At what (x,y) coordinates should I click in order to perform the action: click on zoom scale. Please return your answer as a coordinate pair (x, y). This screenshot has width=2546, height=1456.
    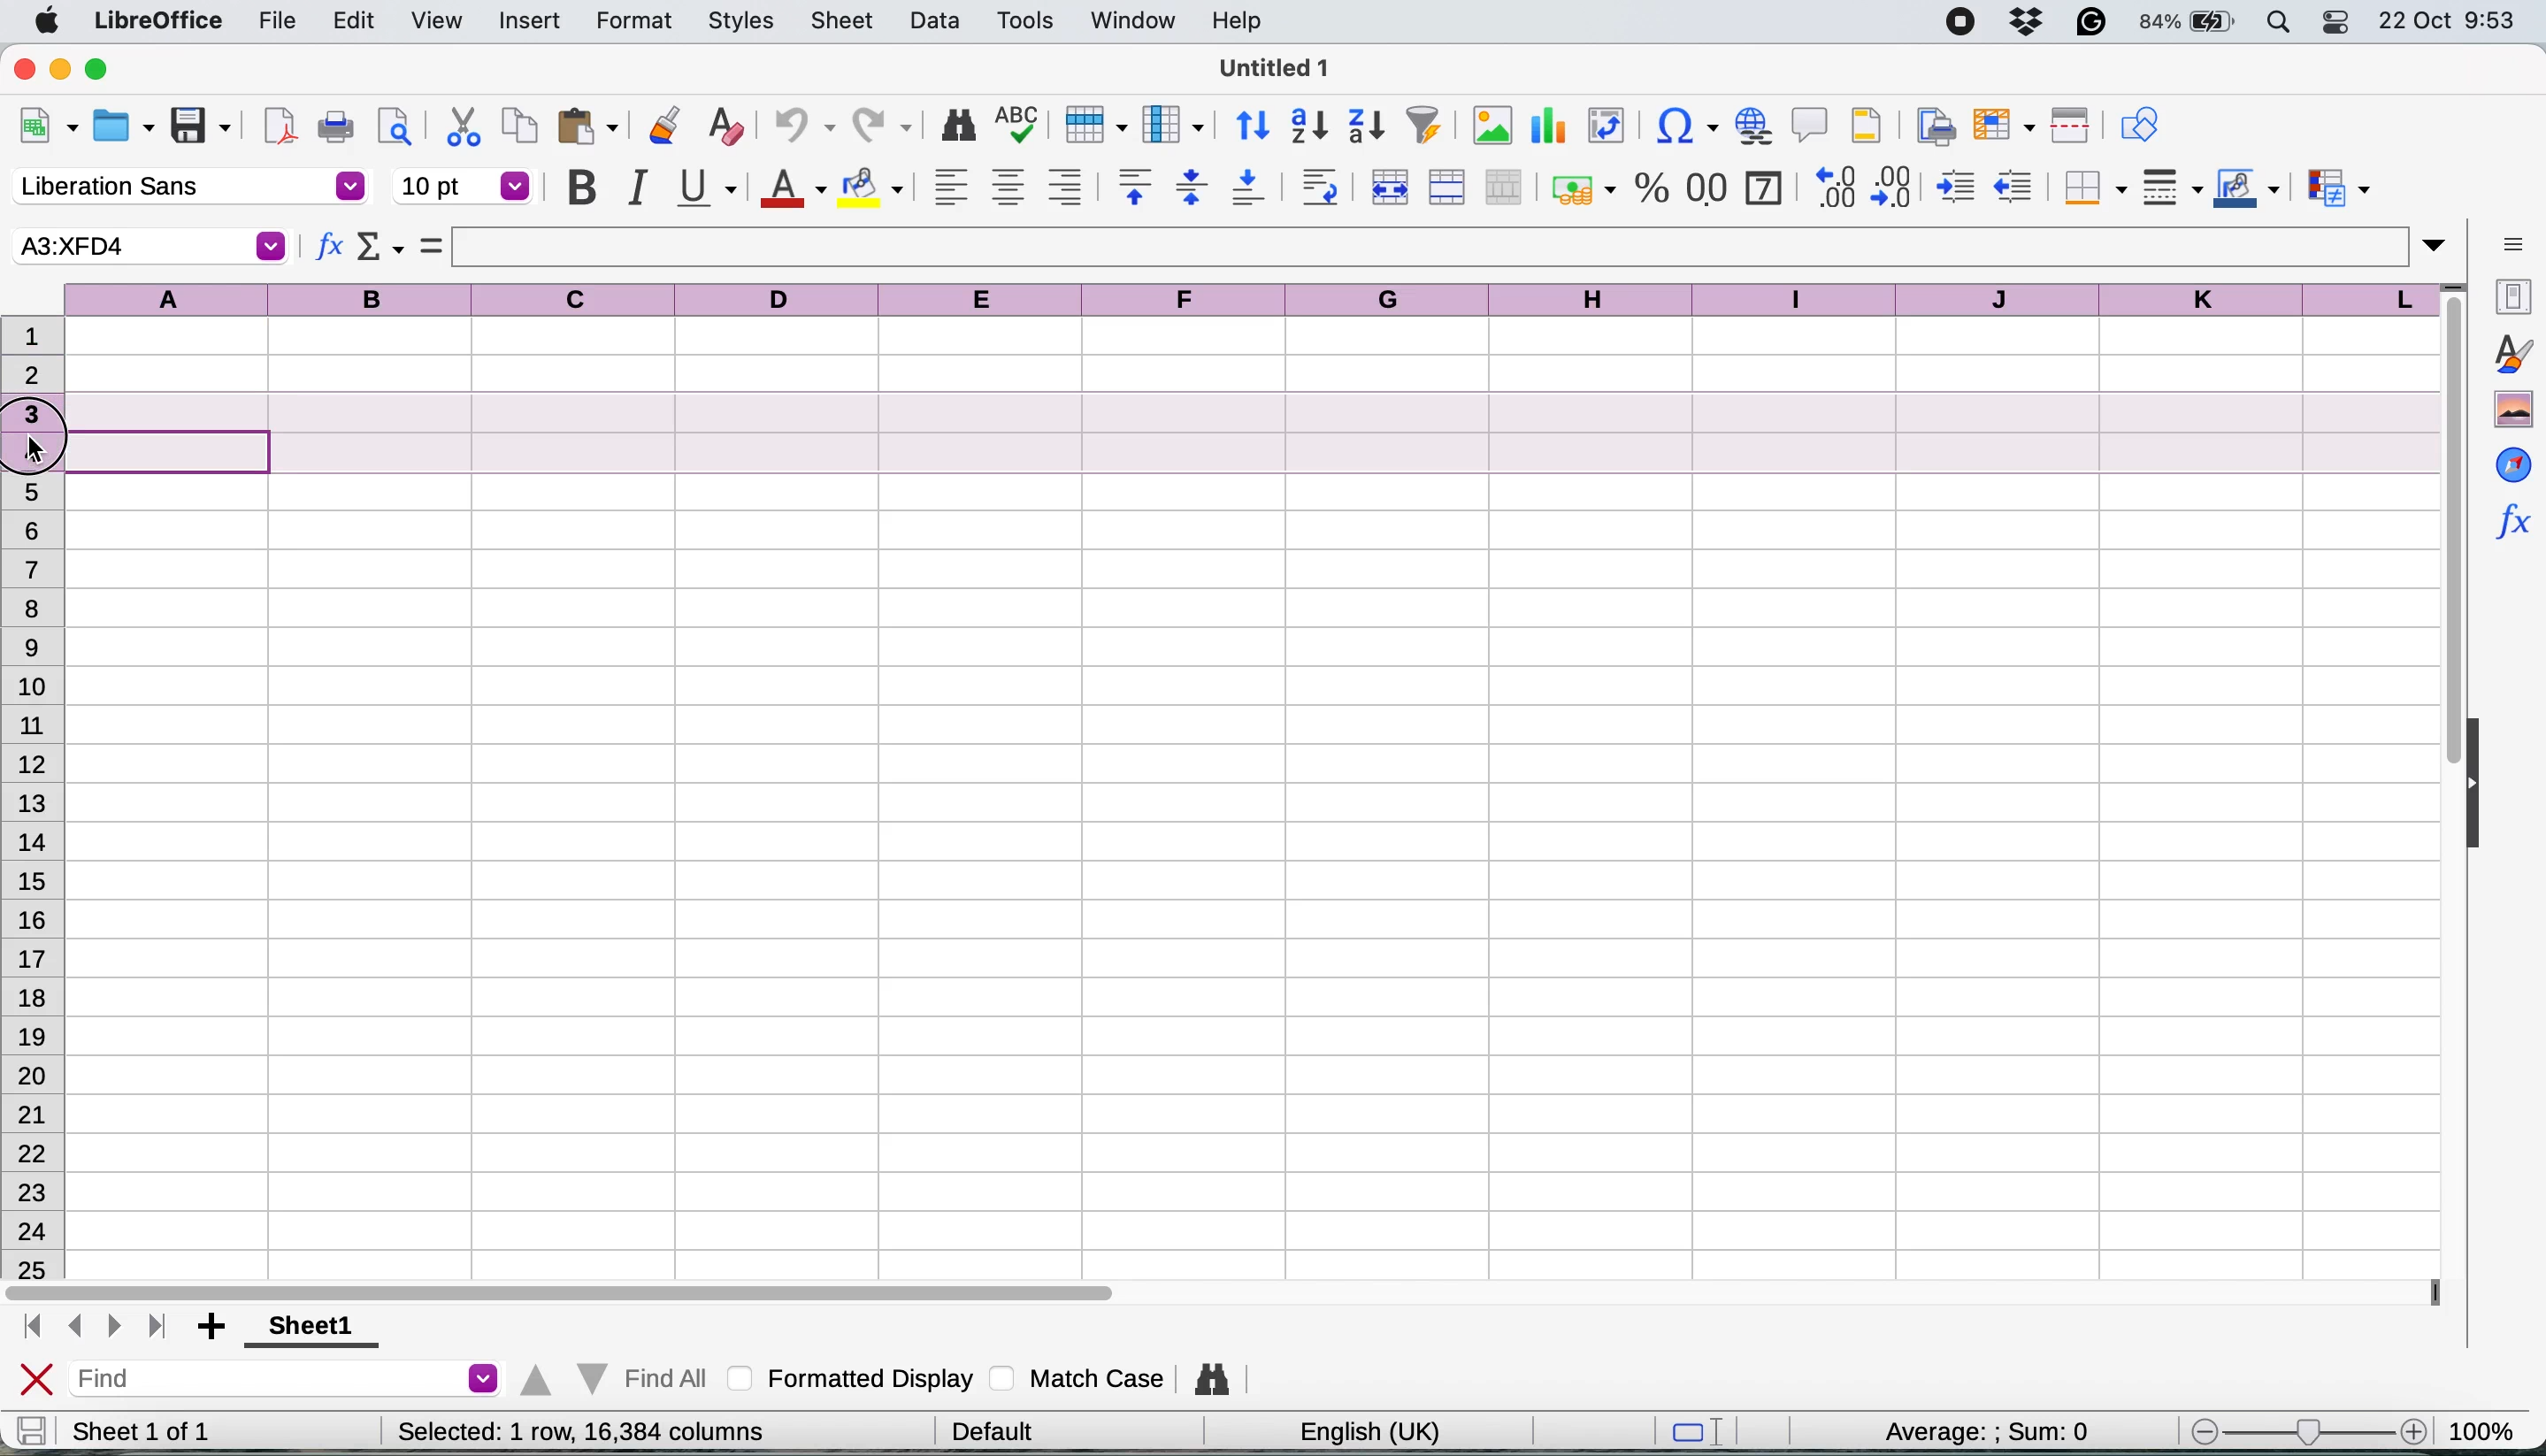
    Looking at the image, I should click on (2306, 1435).